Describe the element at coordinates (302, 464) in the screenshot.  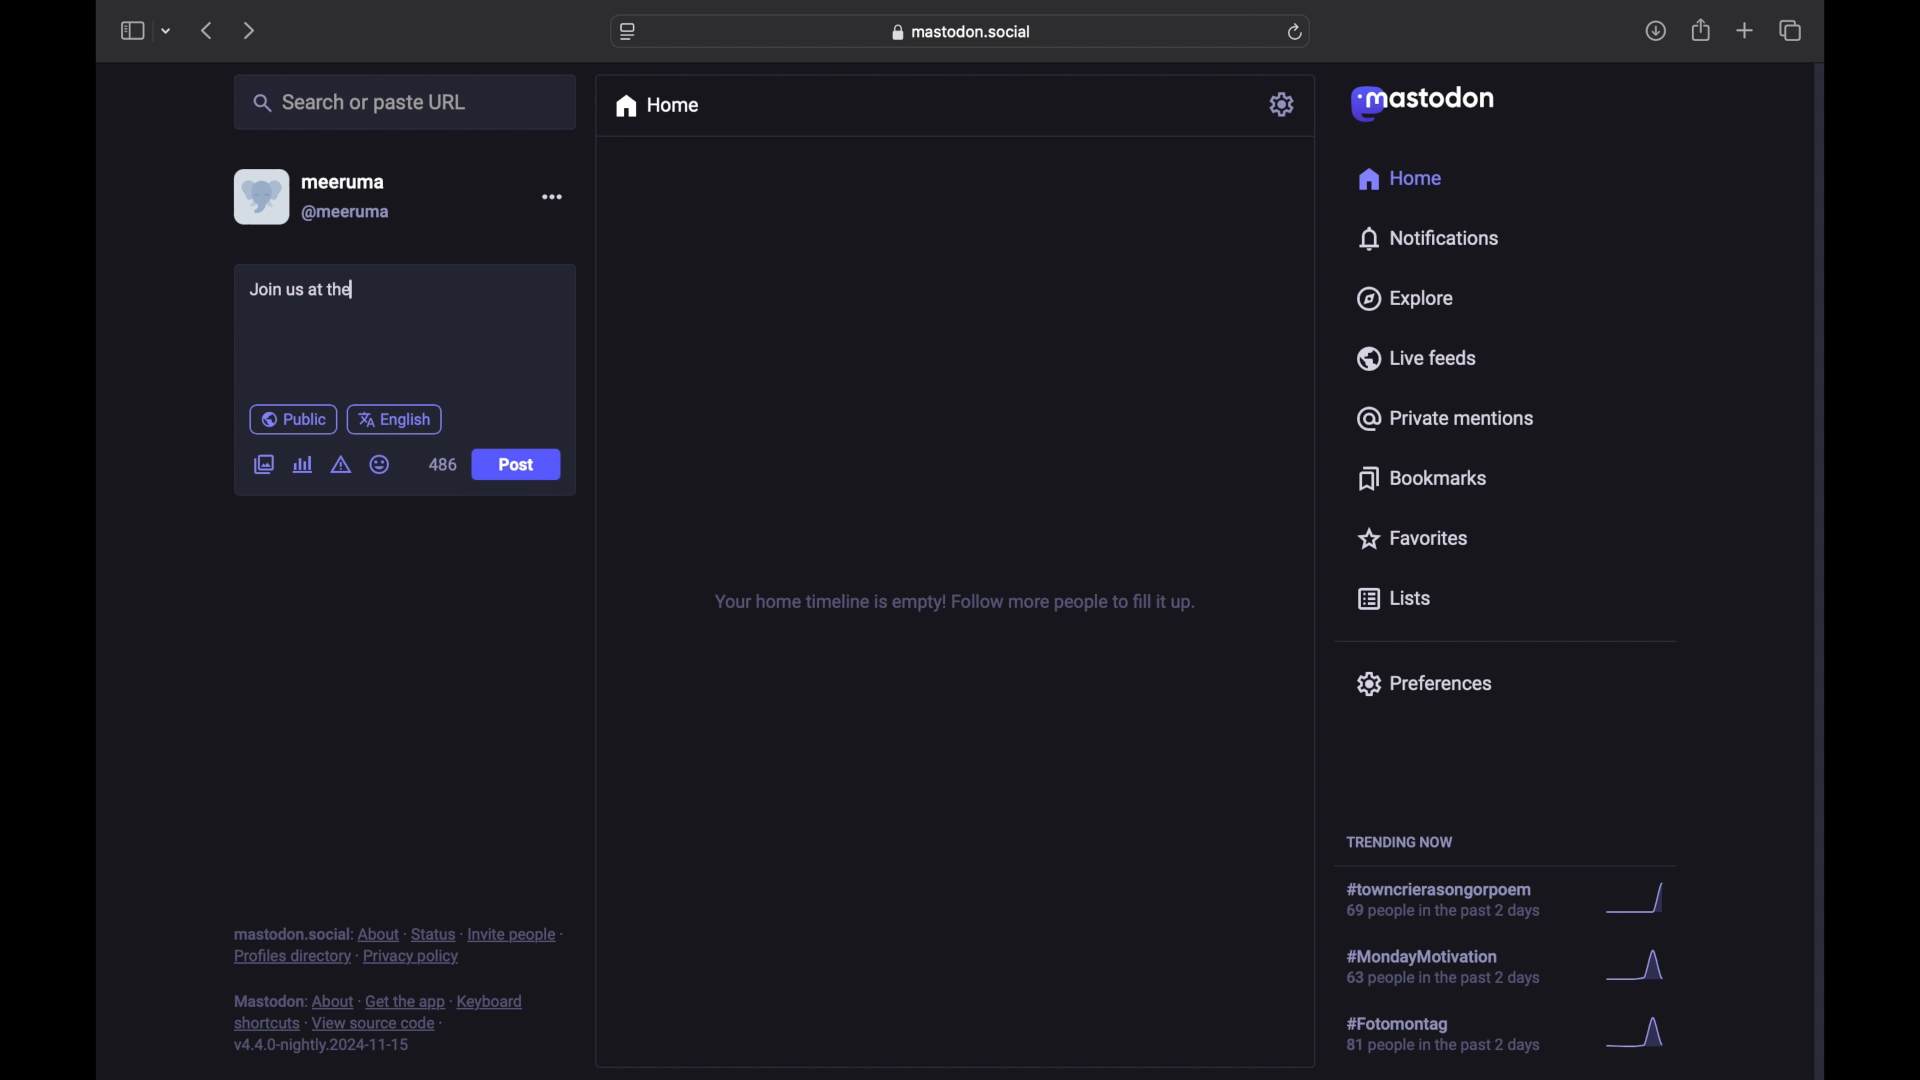
I see `add  poll` at that location.